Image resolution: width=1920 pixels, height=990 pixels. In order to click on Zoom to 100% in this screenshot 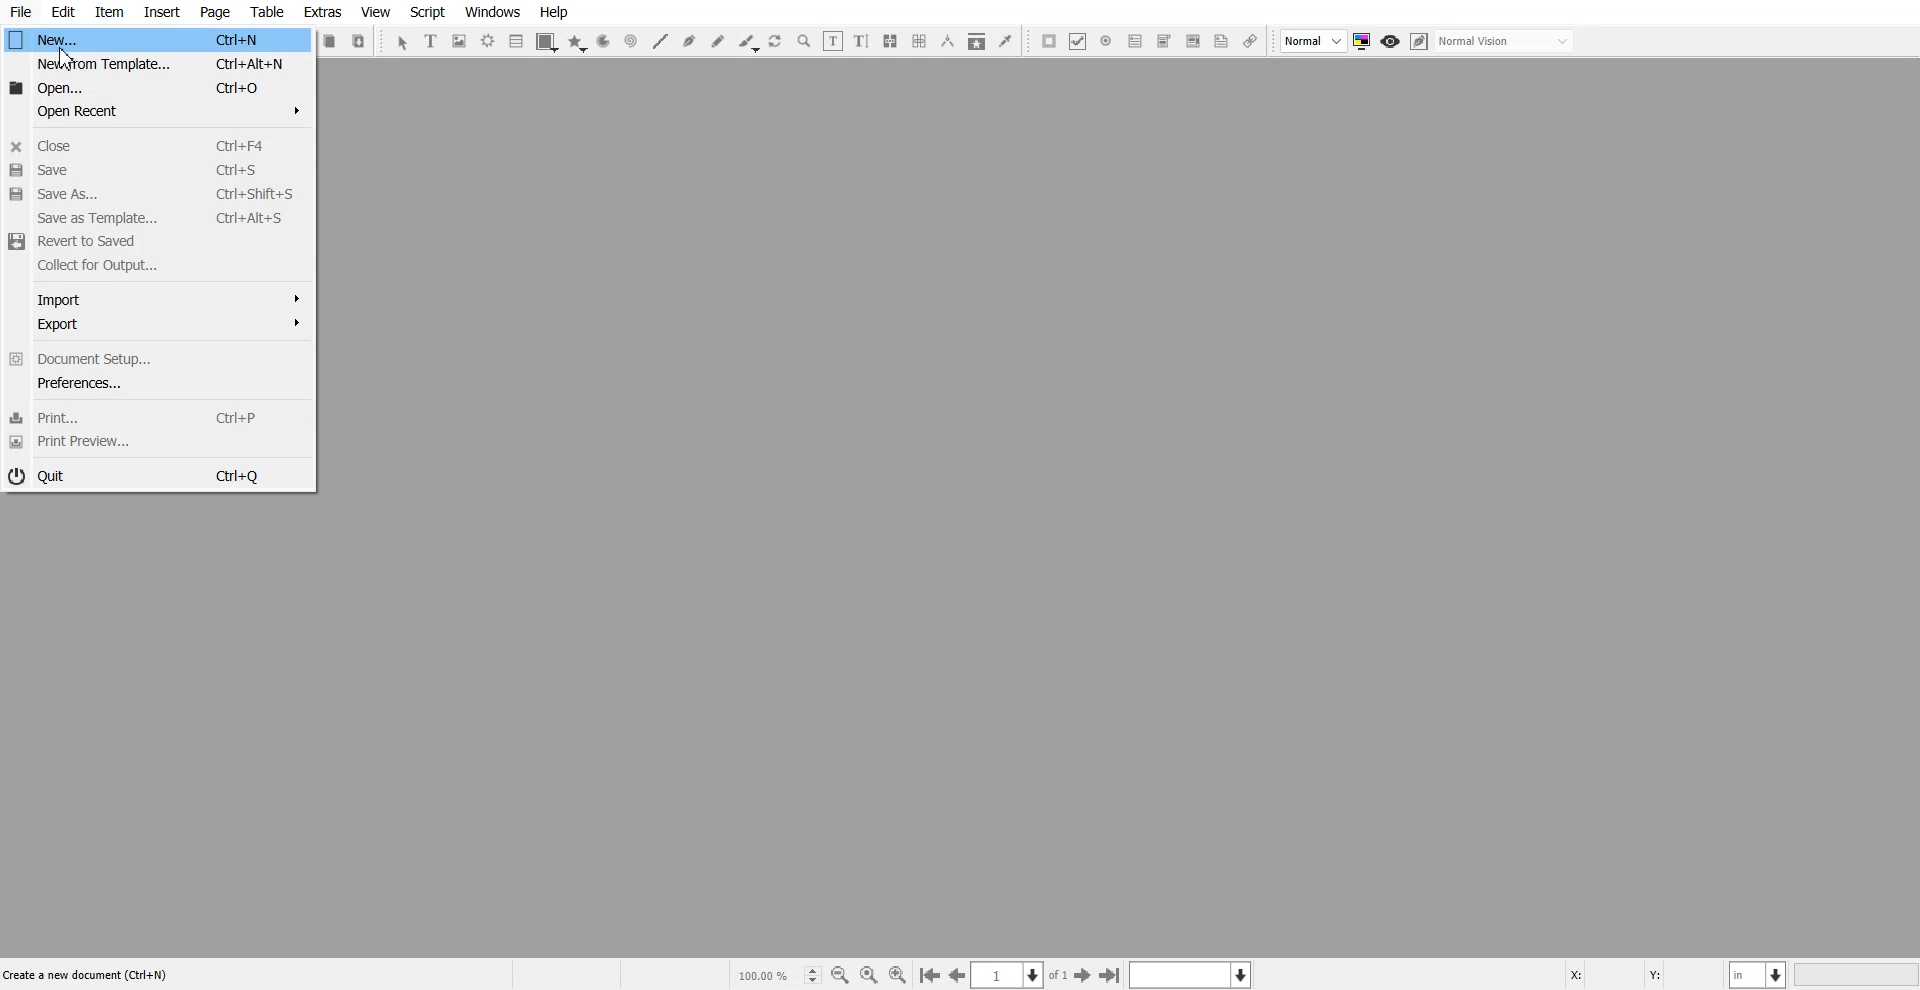, I will do `click(869, 974)`.